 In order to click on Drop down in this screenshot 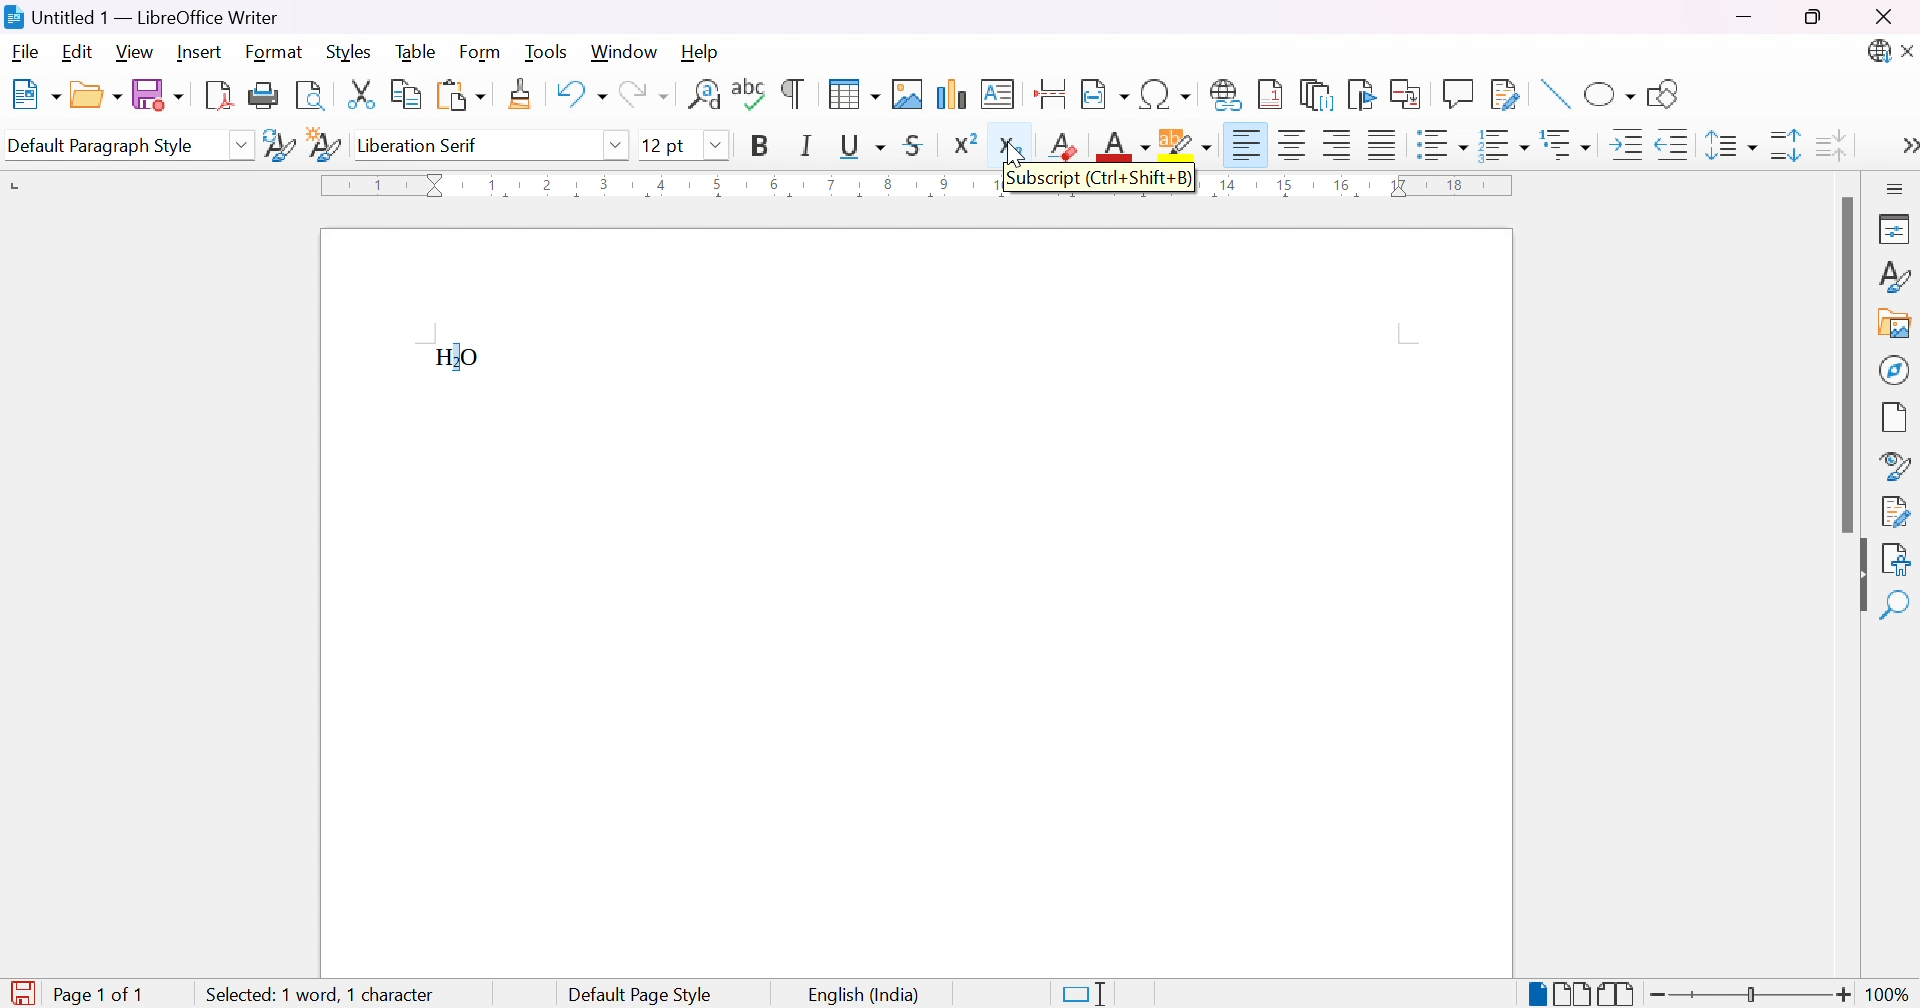, I will do `click(717, 146)`.